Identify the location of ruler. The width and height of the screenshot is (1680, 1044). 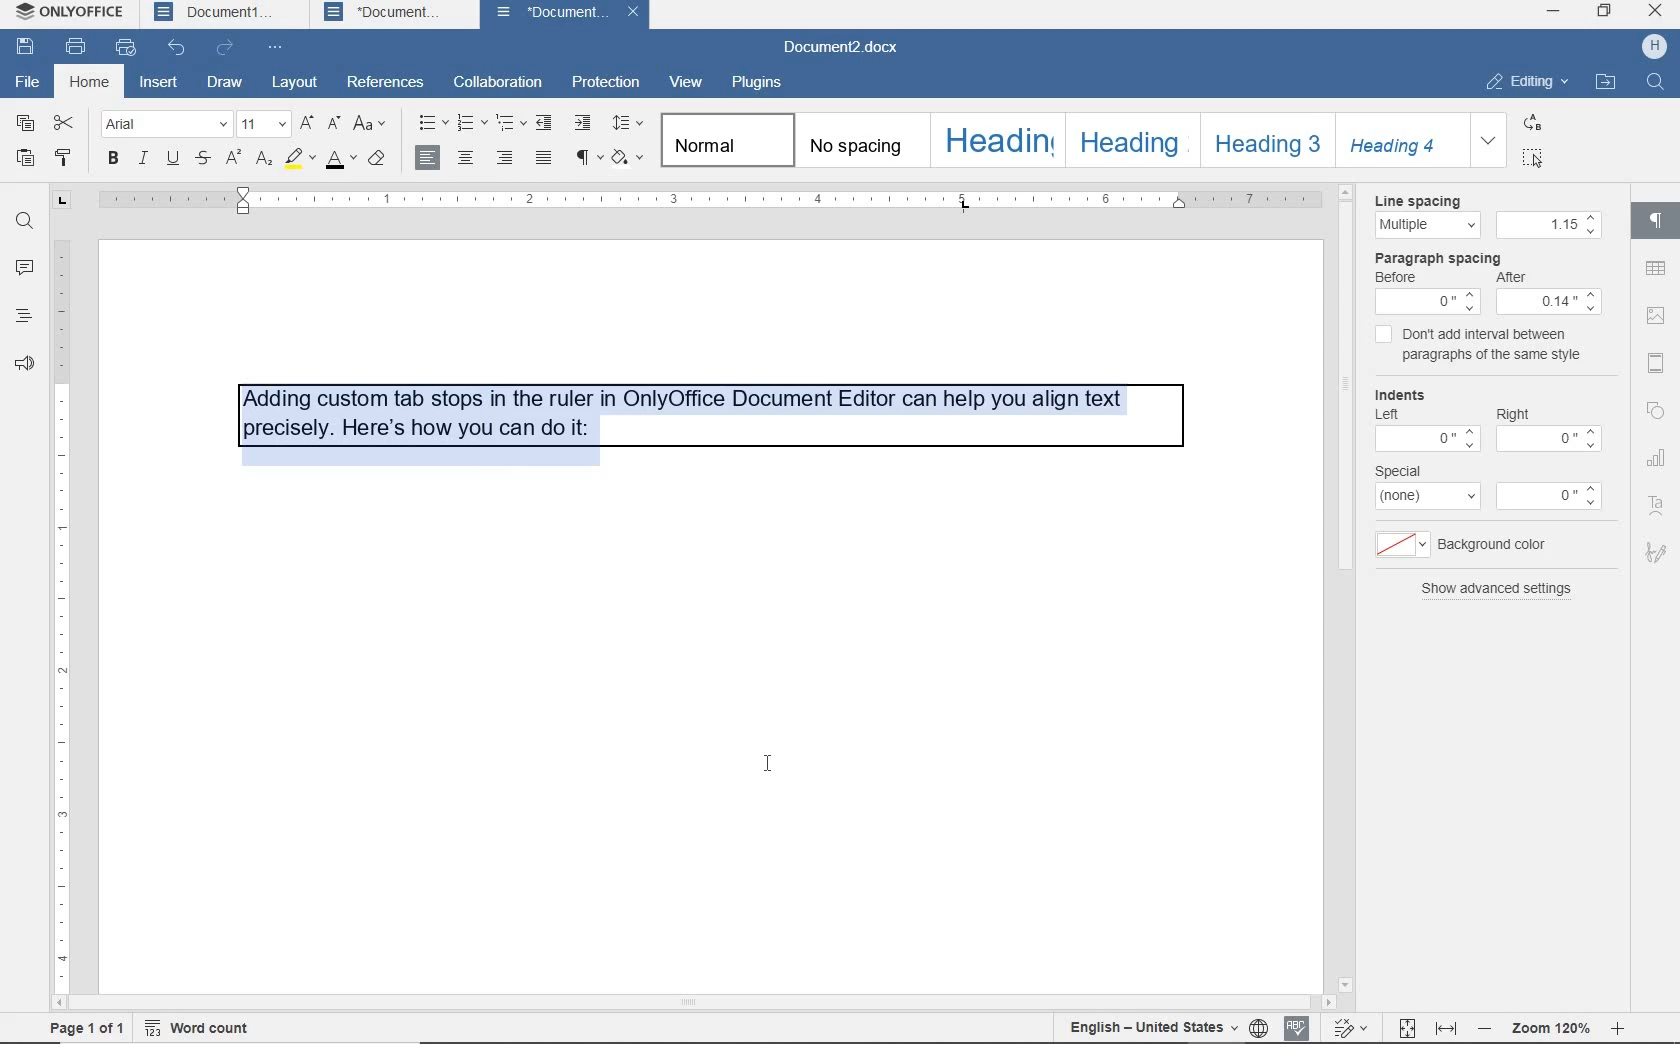
(63, 603).